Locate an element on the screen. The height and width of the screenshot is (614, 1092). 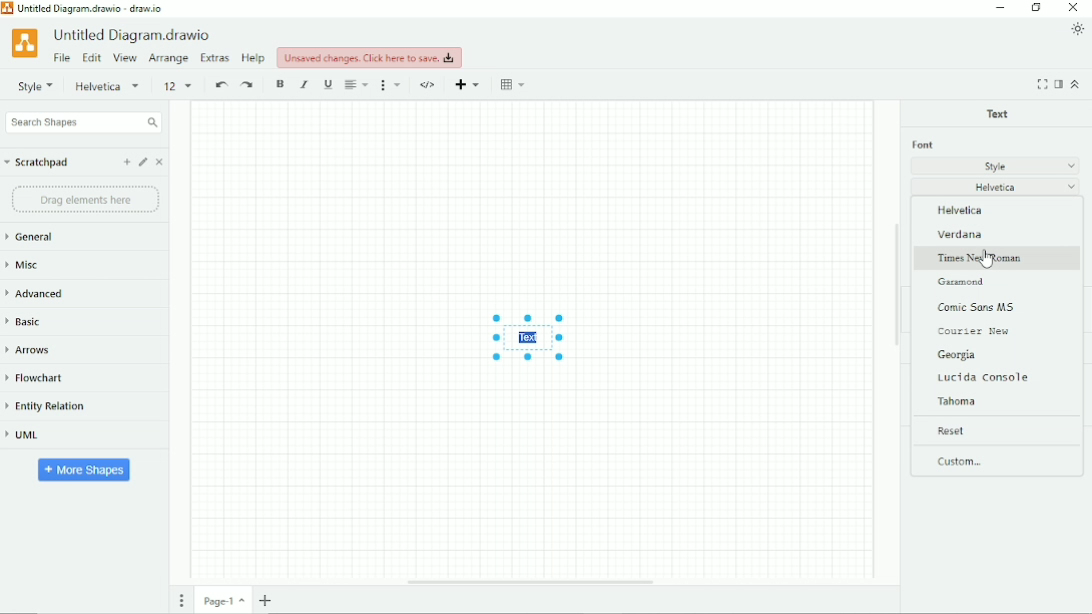
Courier New is located at coordinates (974, 331).